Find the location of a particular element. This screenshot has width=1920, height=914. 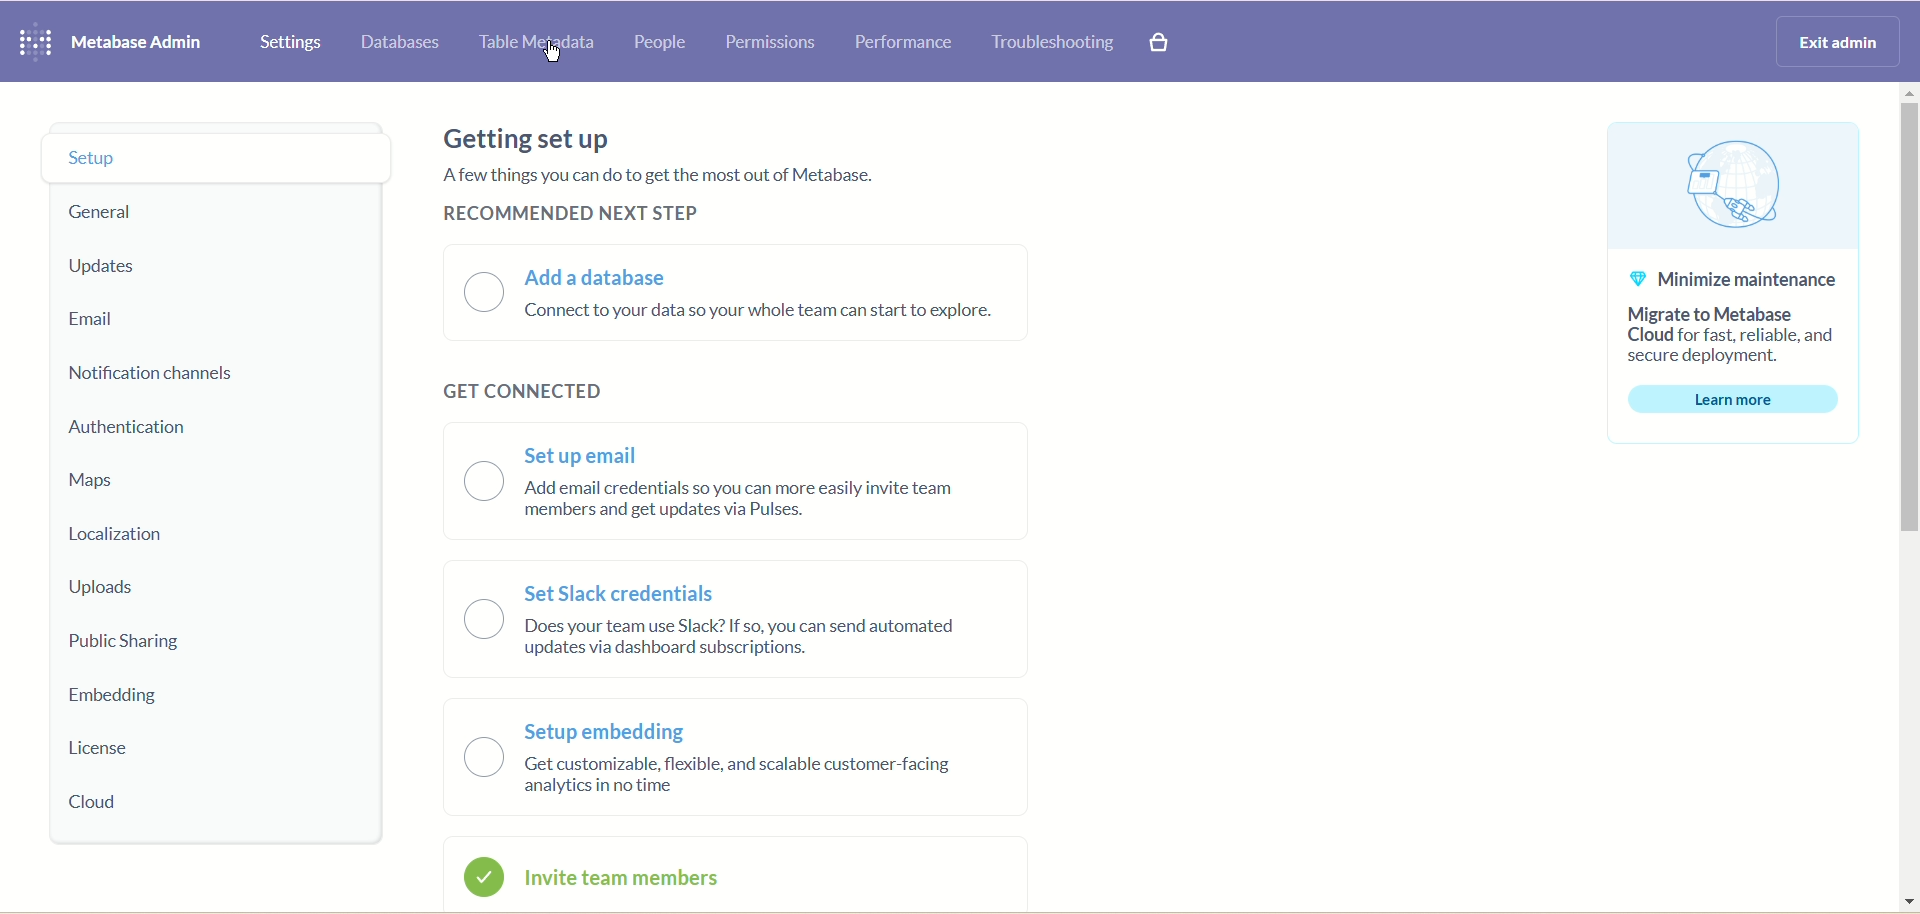

Metabase admin is located at coordinates (145, 44).